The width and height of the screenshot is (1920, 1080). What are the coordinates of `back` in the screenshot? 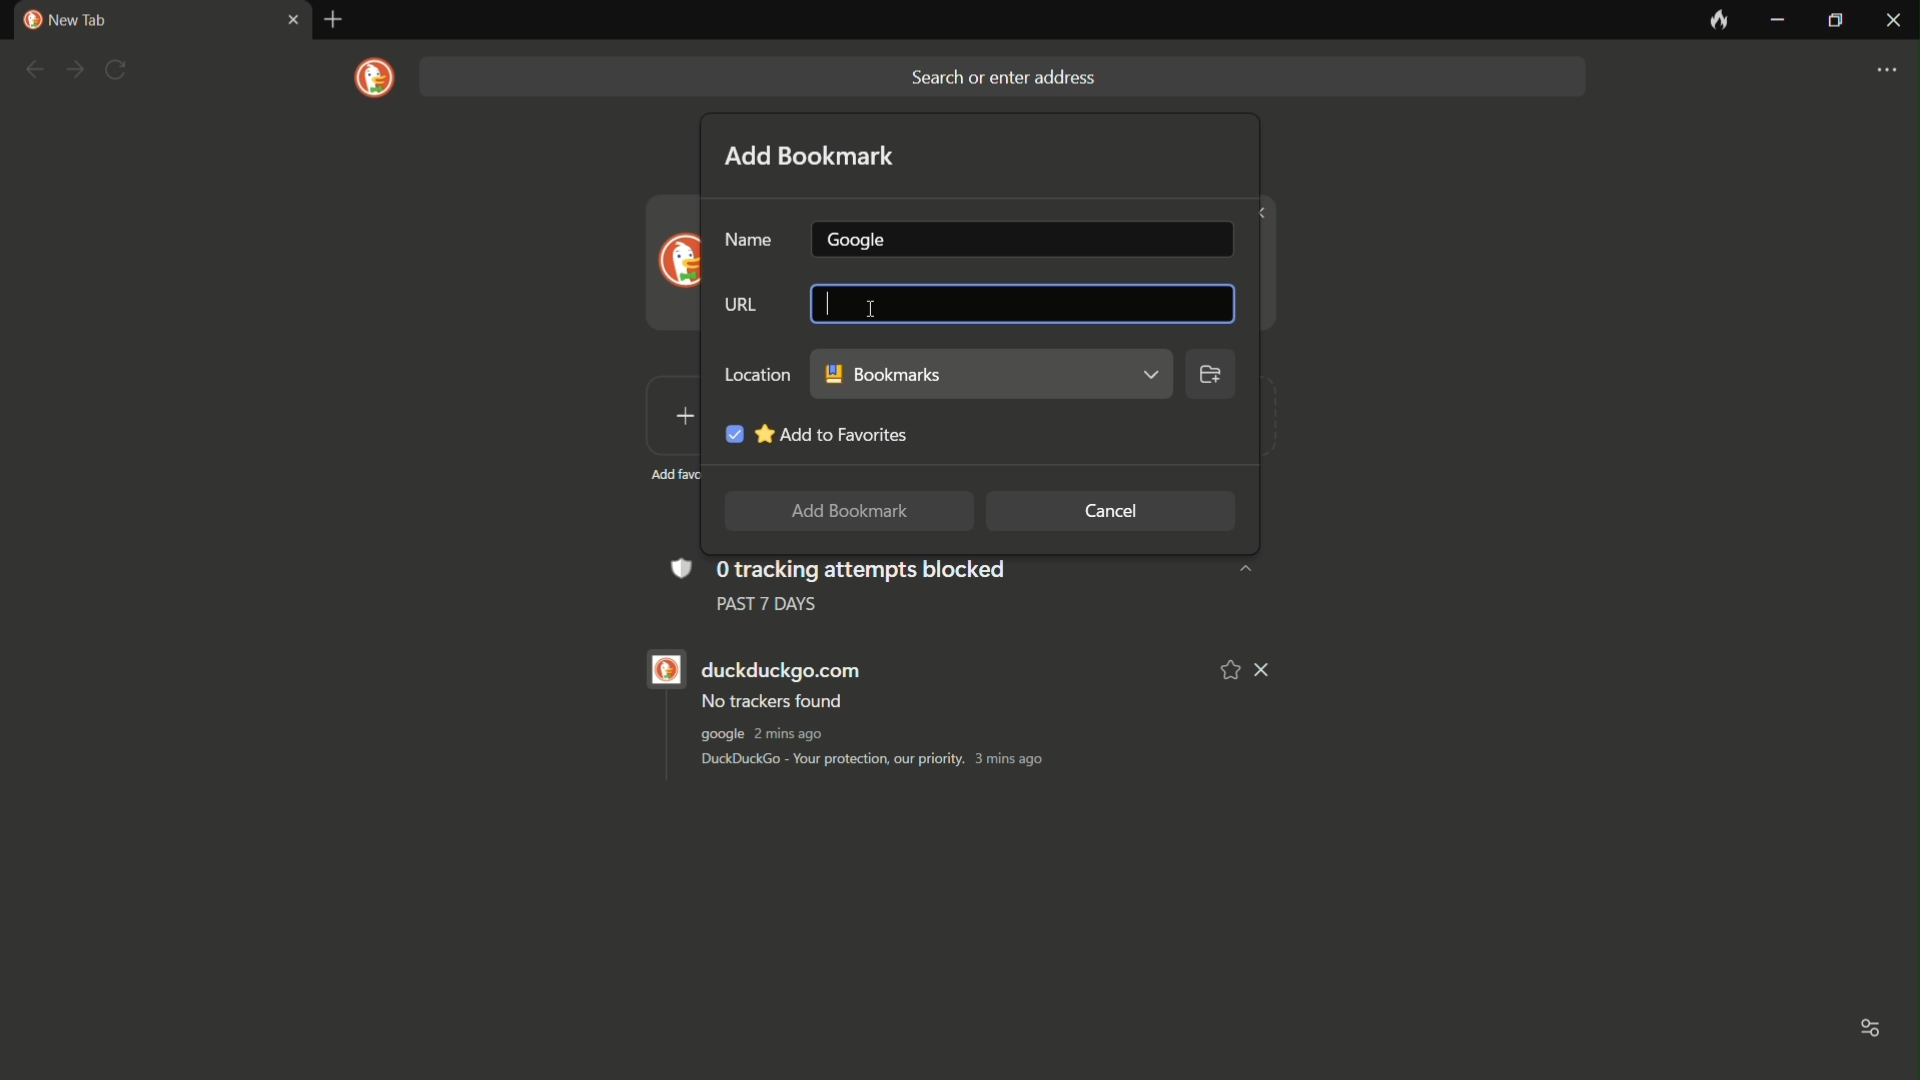 It's located at (33, 70).